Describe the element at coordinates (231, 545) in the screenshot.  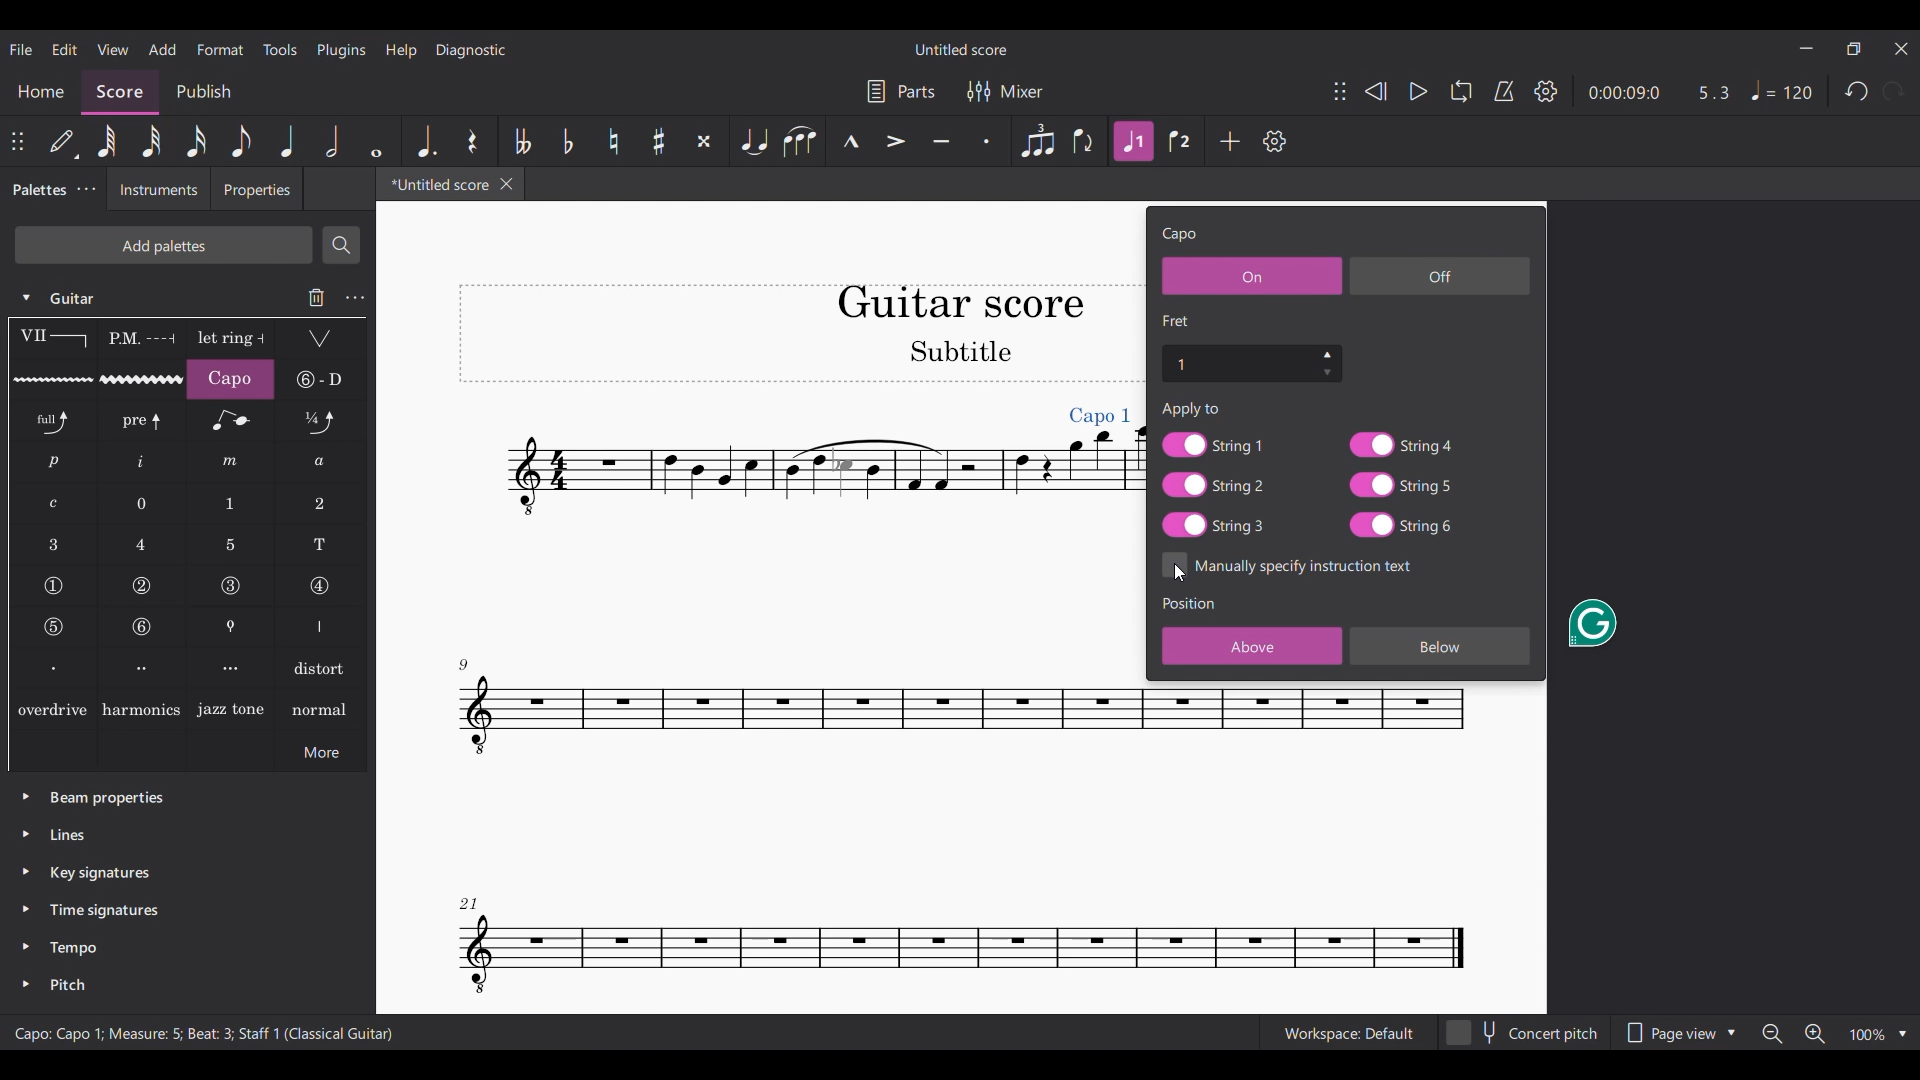
I see `LH guitar fingering 5` at that location.